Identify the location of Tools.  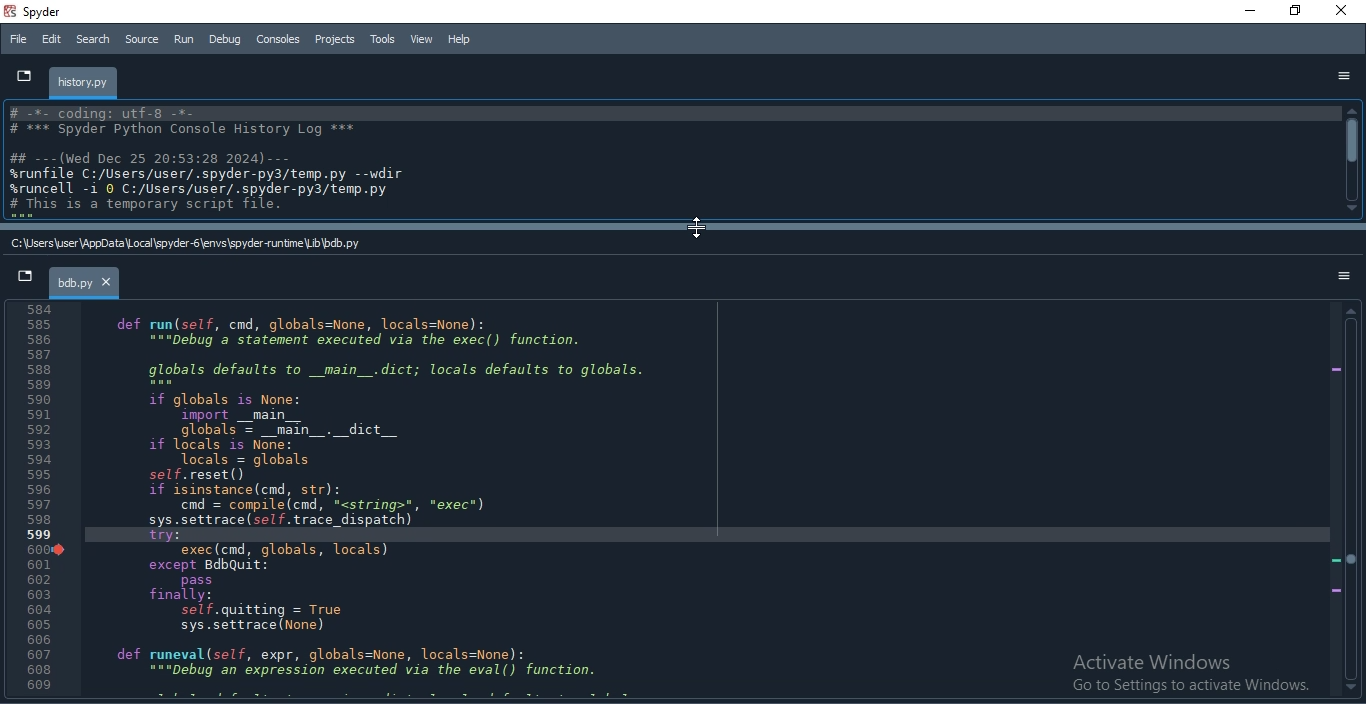
(383, 38).